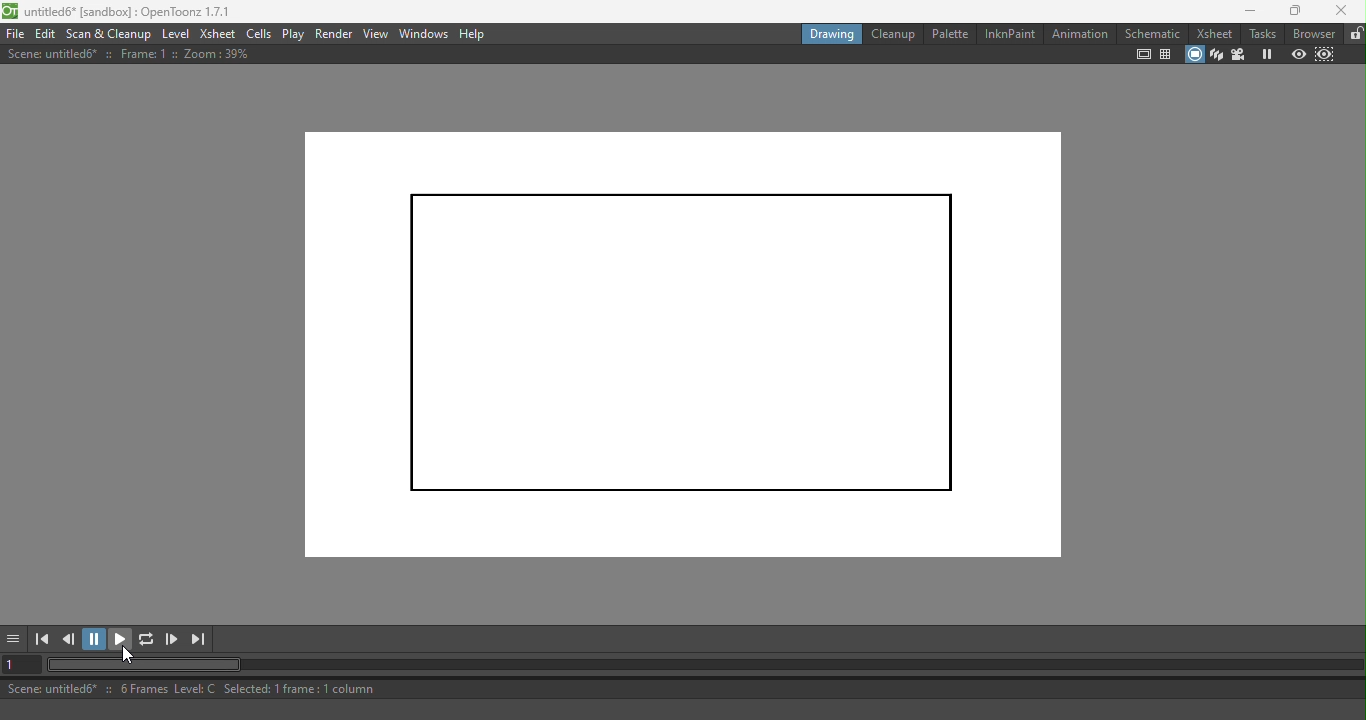 This screenshot has width=1366, height=720. I want to click on 3D View, so click(1215, 54).